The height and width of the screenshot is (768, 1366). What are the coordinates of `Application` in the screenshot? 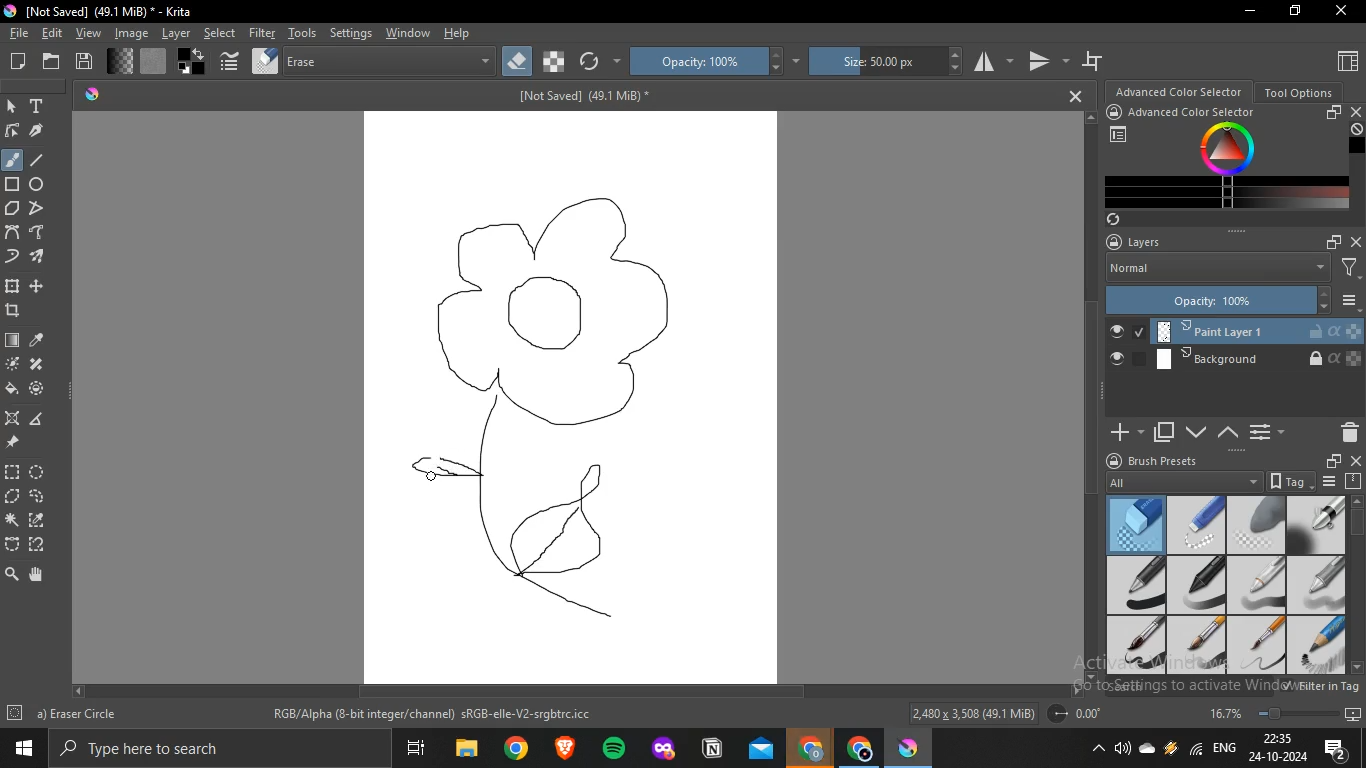 It's located at (860, 748).